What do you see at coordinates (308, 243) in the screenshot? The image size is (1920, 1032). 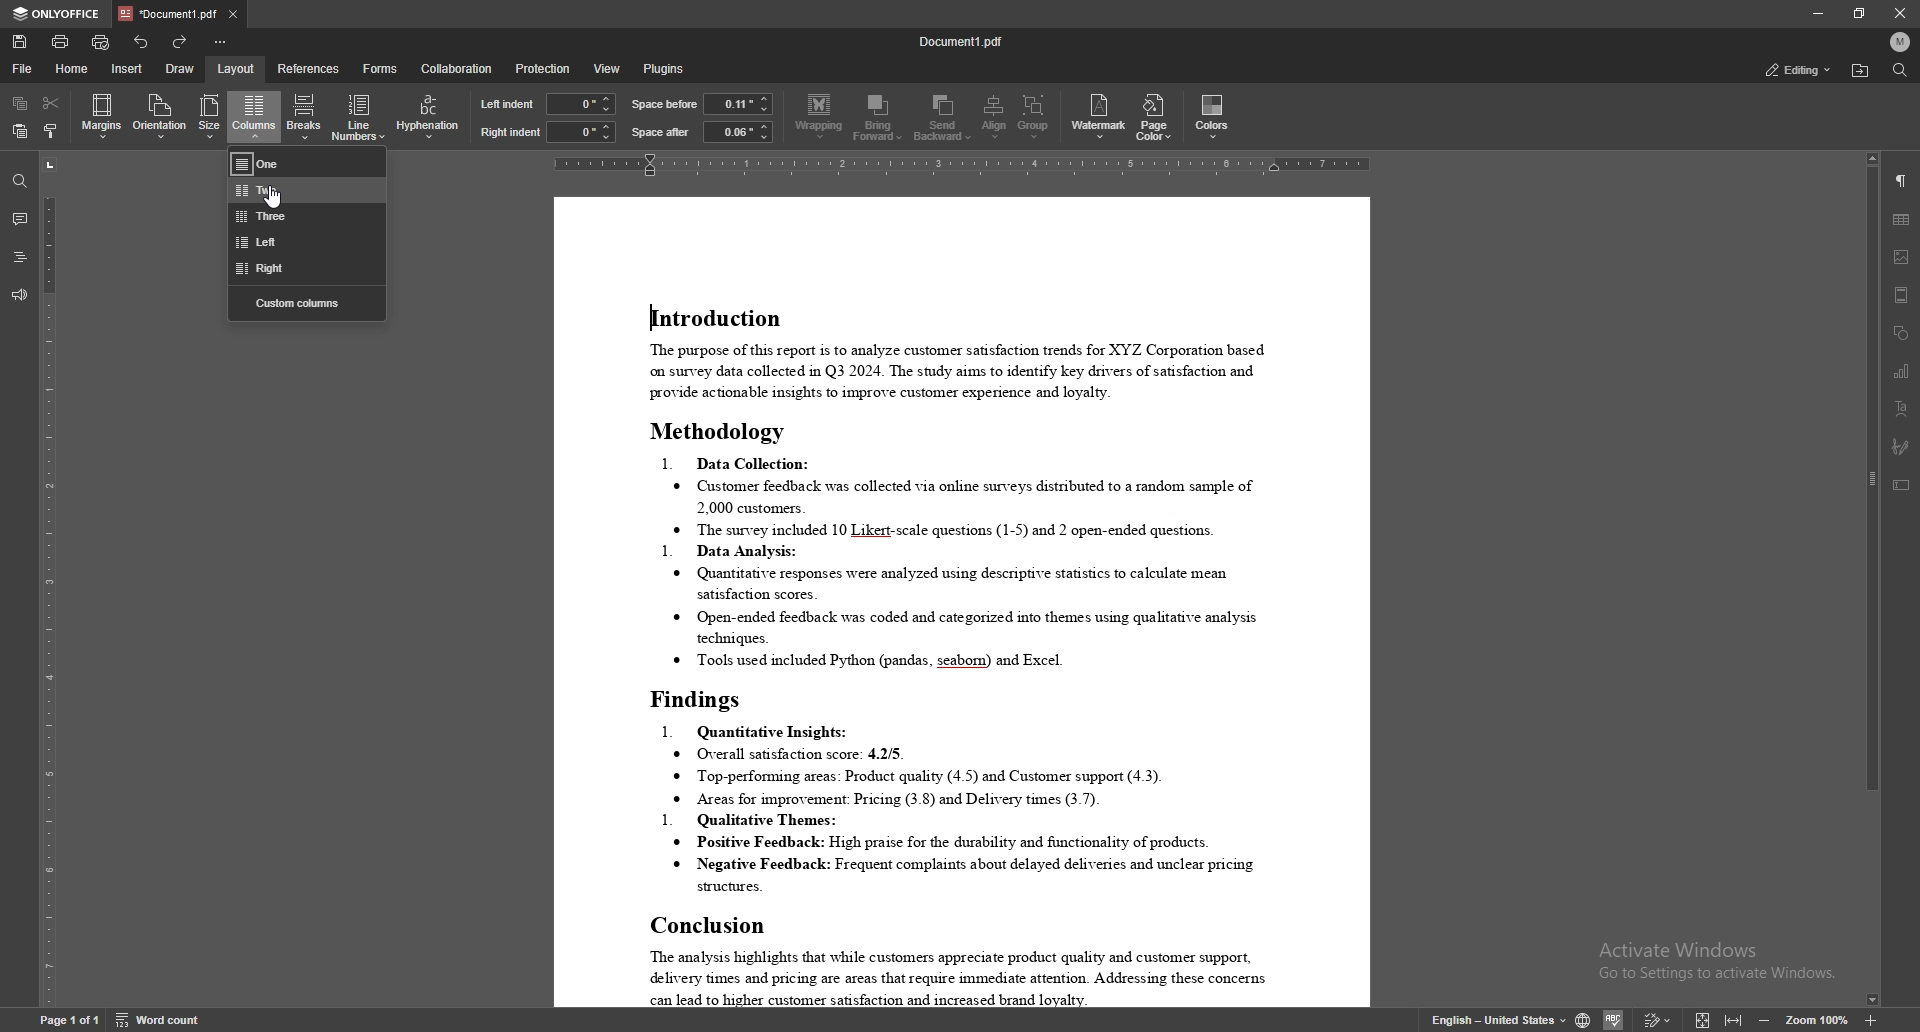 I see `left` at bounding box center [308, 243].